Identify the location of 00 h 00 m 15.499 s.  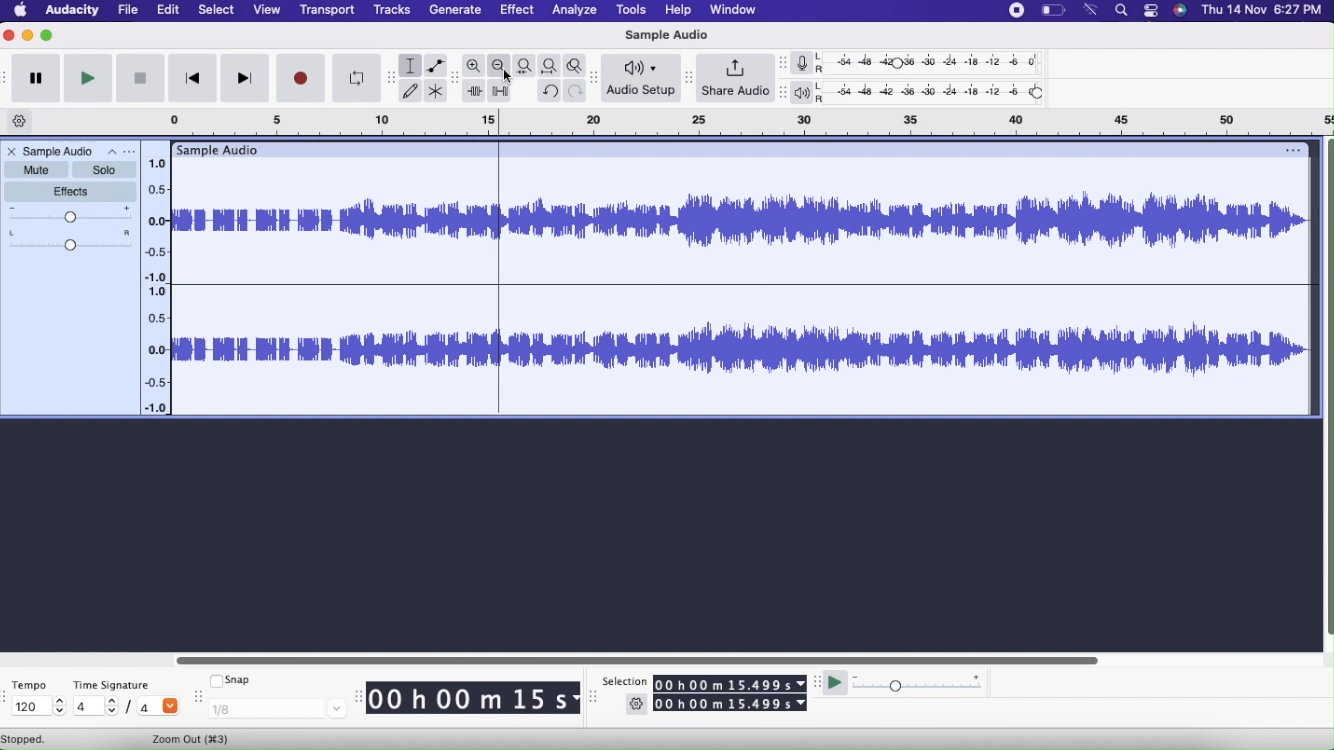
(730, 681).